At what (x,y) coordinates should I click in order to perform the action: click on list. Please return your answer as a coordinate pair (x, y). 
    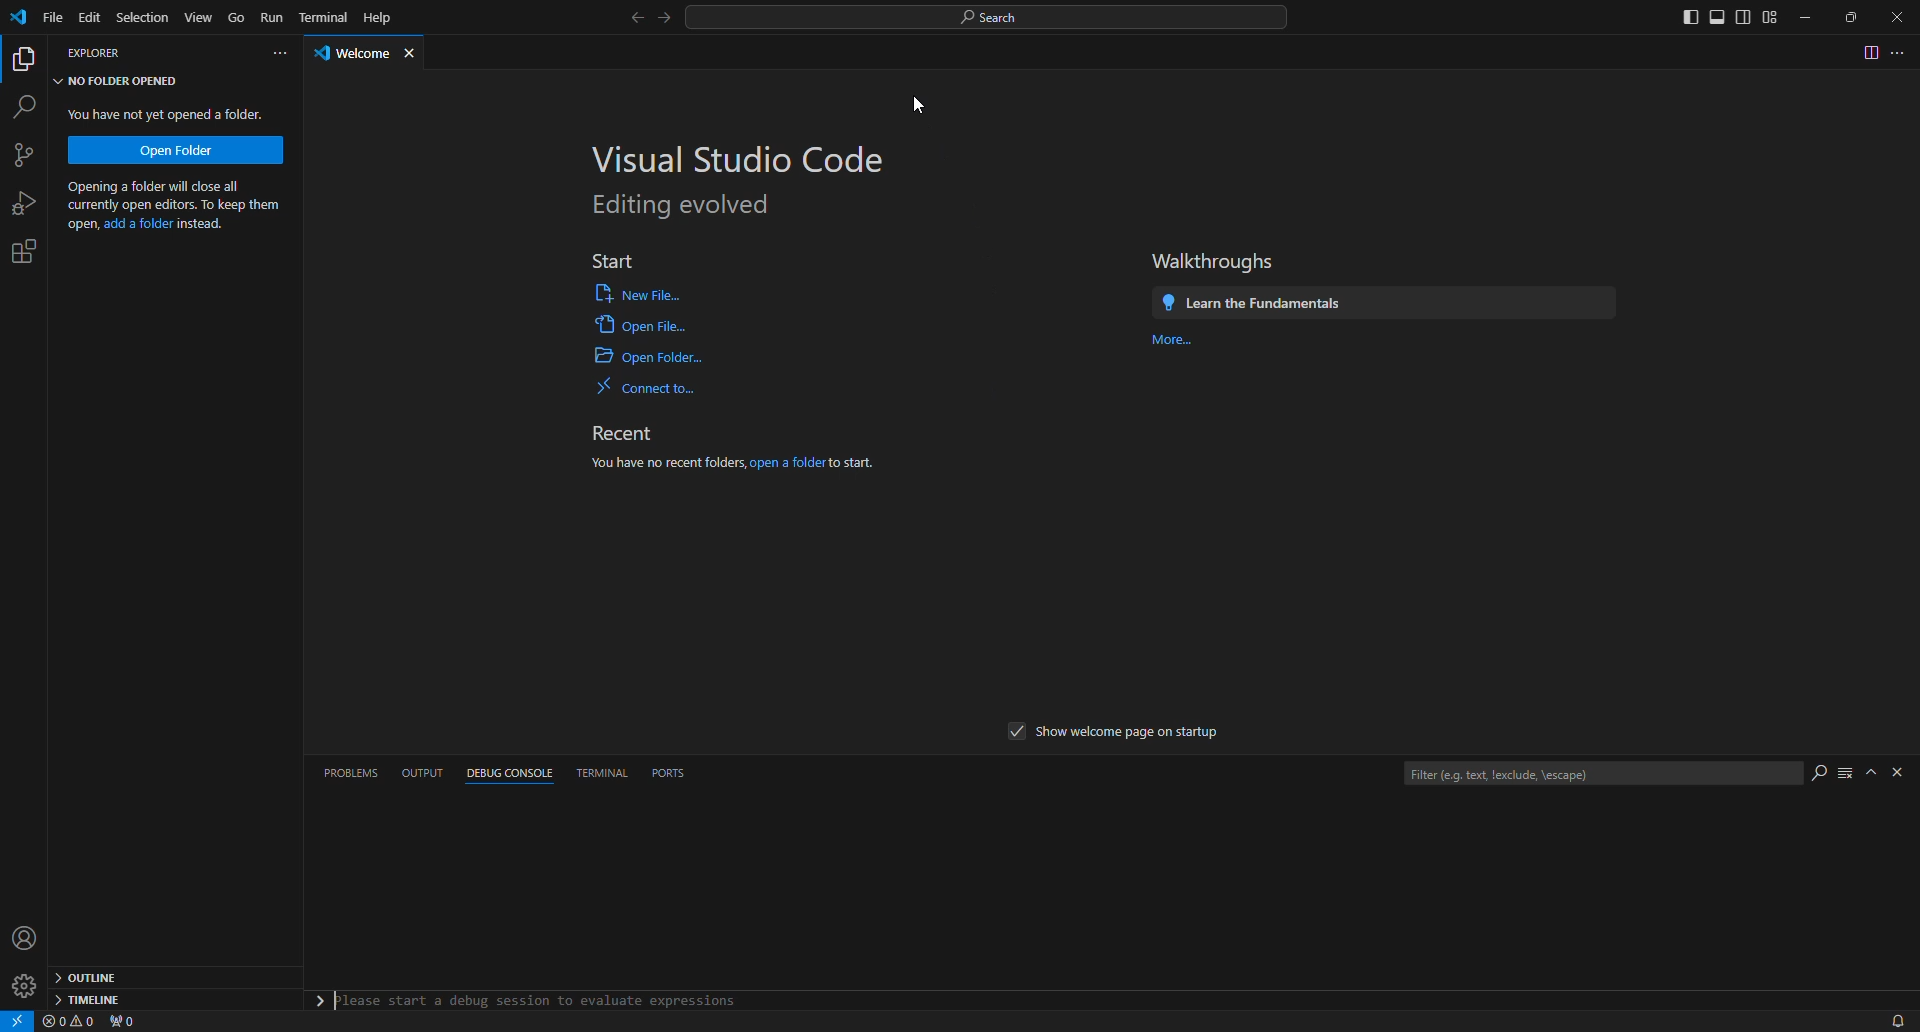
    Looking at the image, I should click on (1841, 778).